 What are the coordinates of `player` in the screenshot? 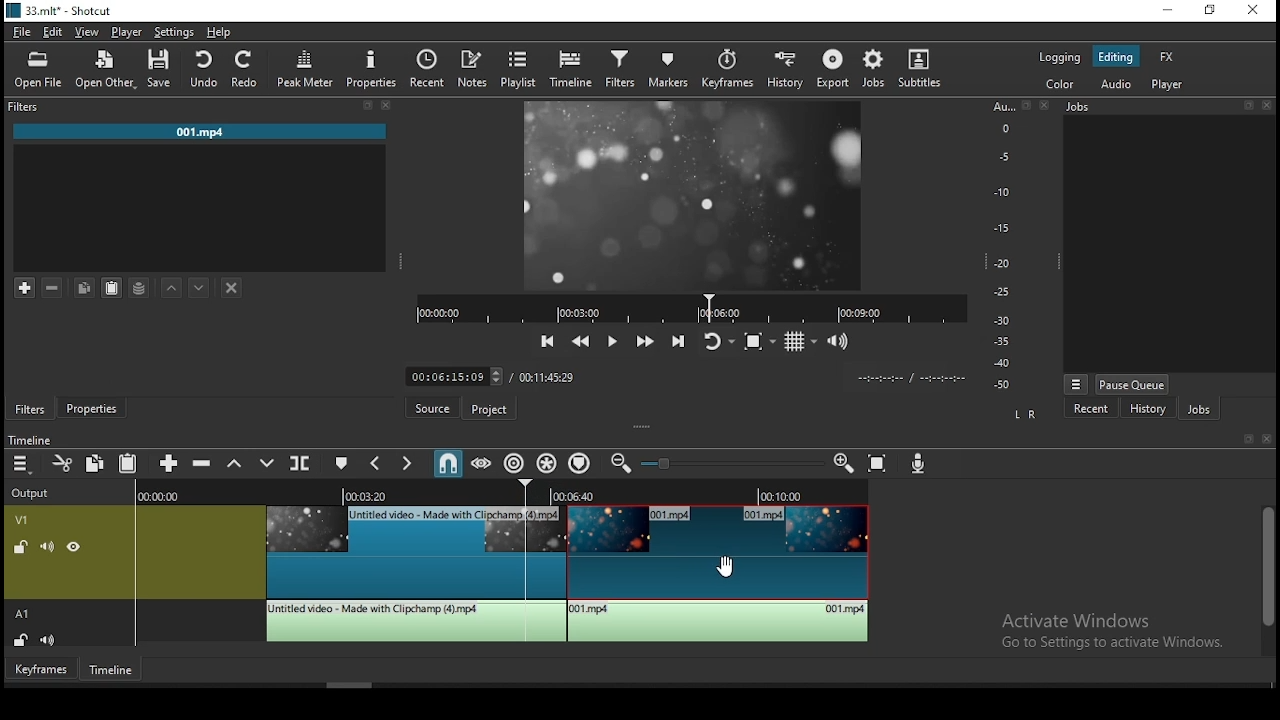 It's located at (126, 32).